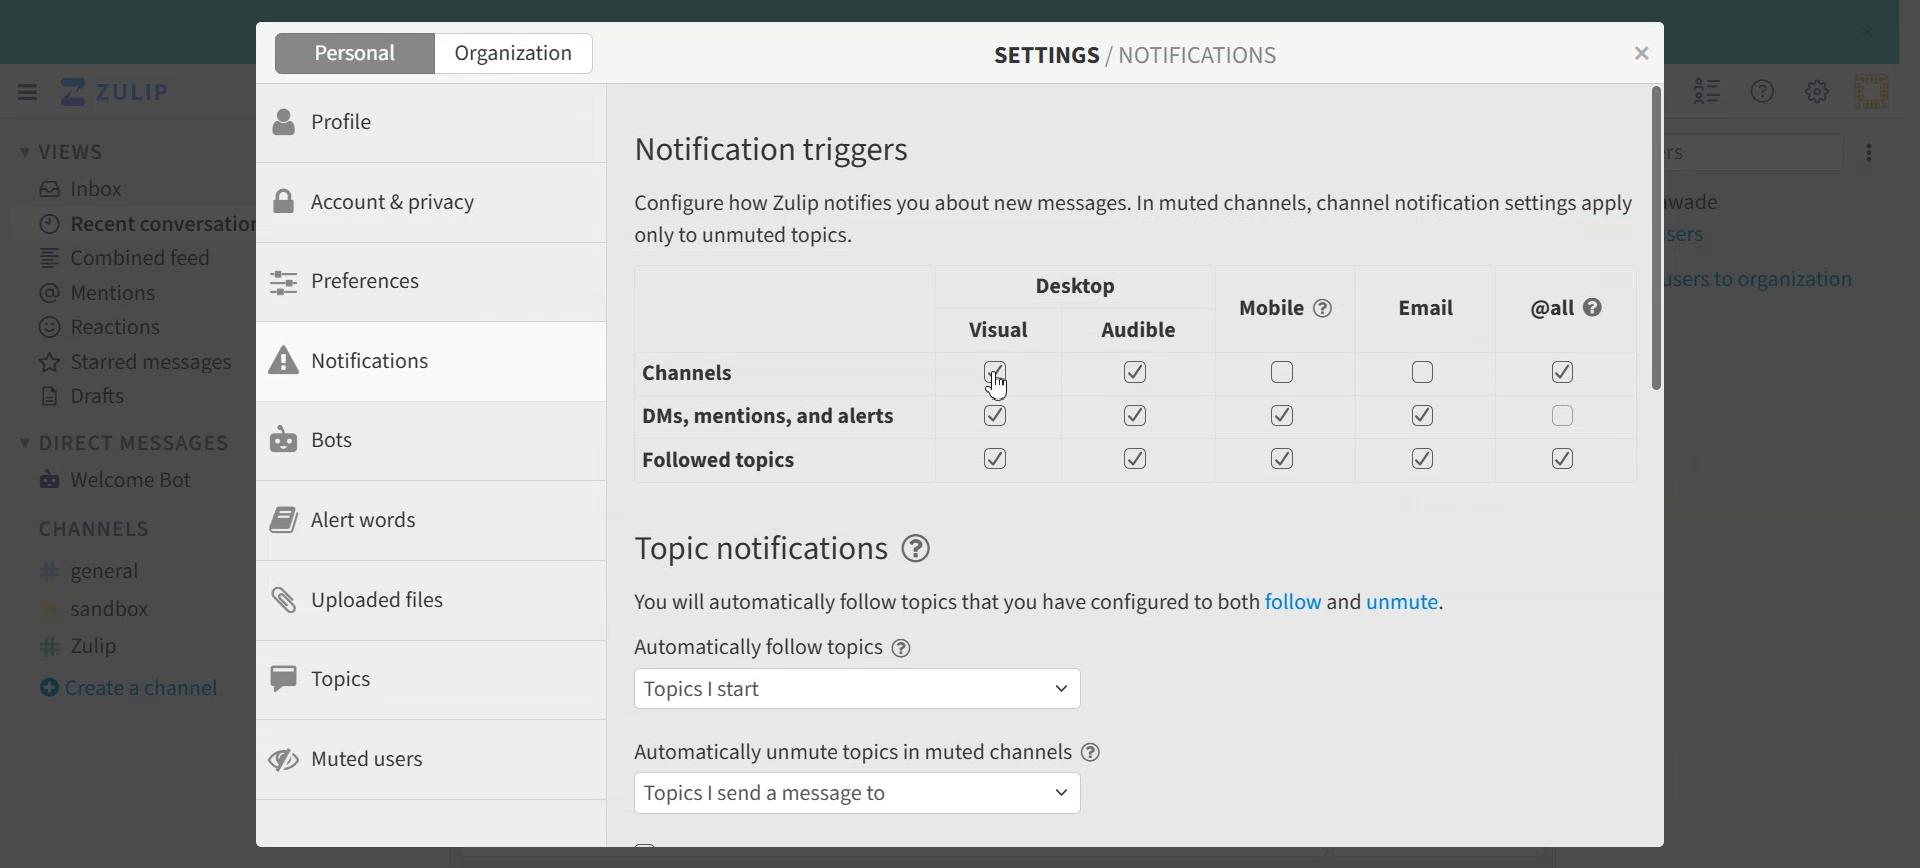 The image size is (1920, 868). Describe the element at coordinates (103, 608) in the screenshot. I see `#sandbox` at that location.